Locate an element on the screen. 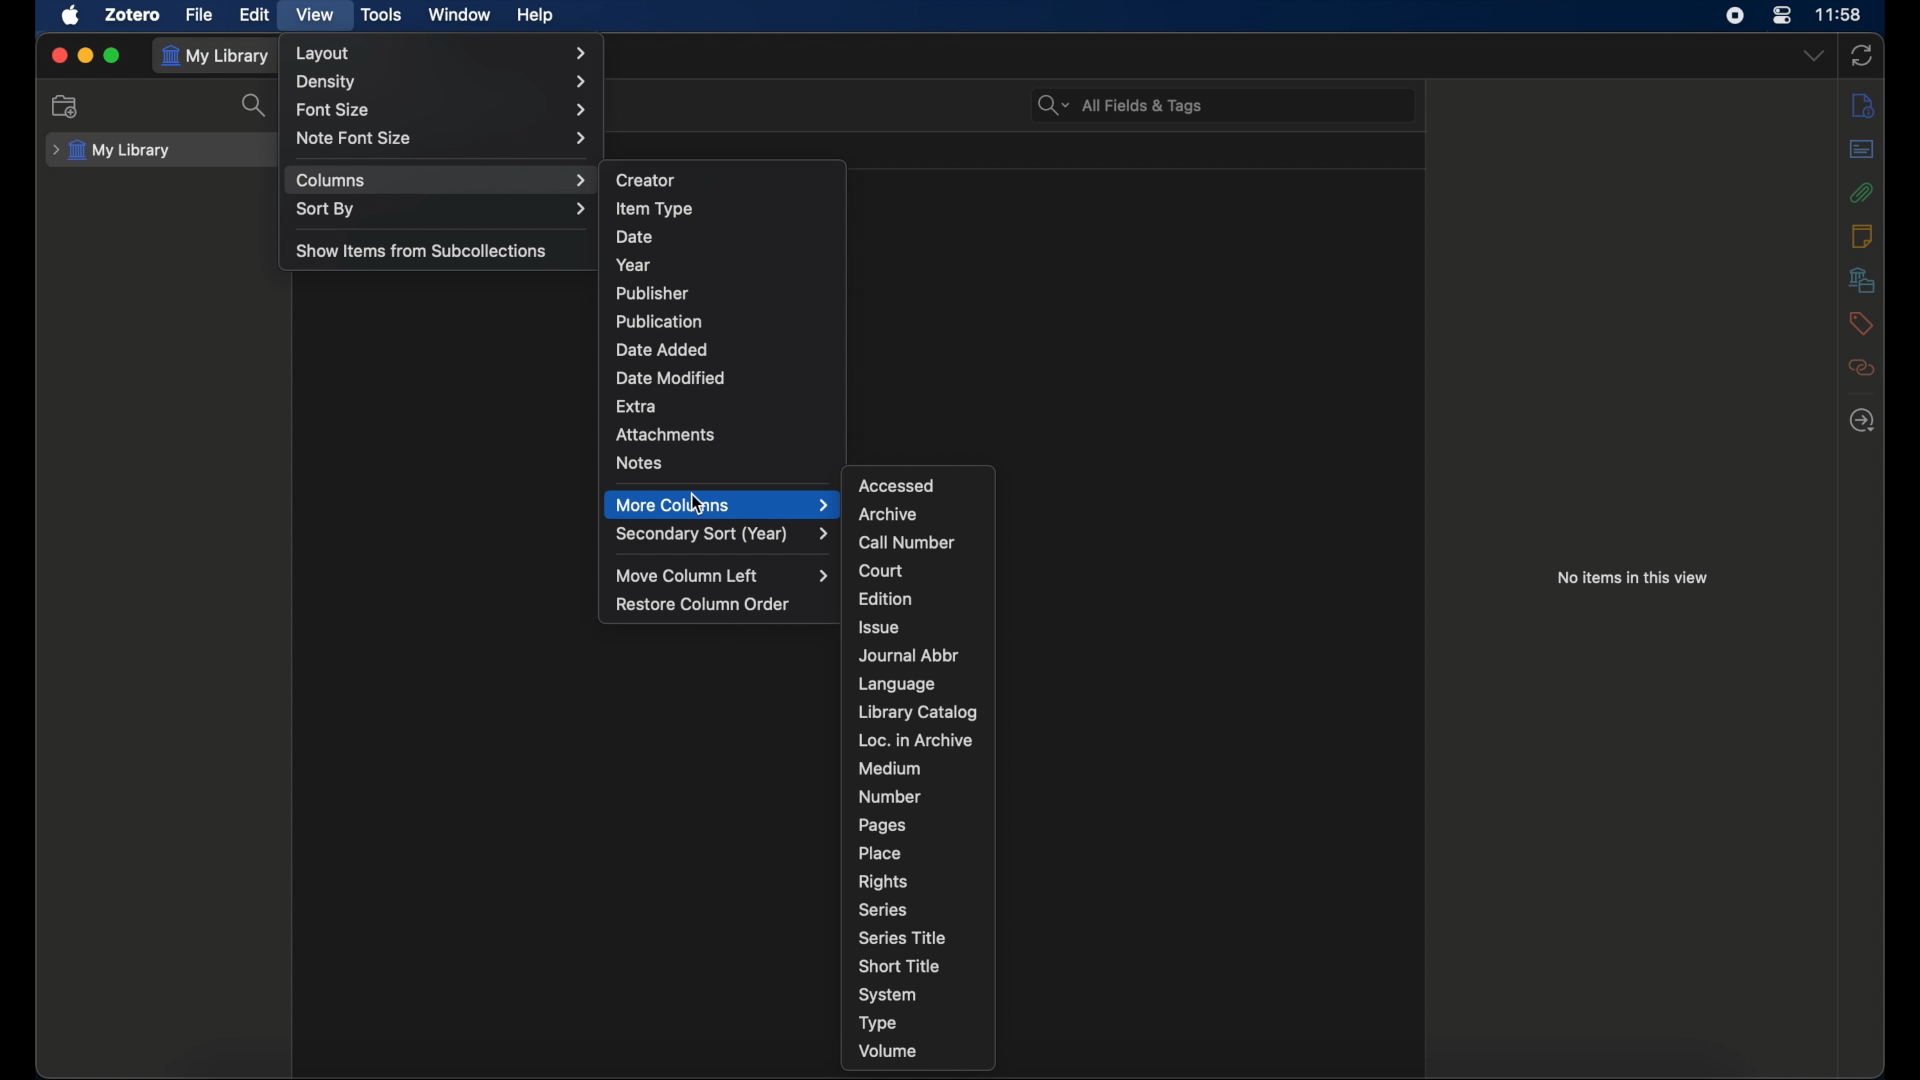 This screenshot has width=1920, height=1080. secondary sort is located at coordinates (721, 533).